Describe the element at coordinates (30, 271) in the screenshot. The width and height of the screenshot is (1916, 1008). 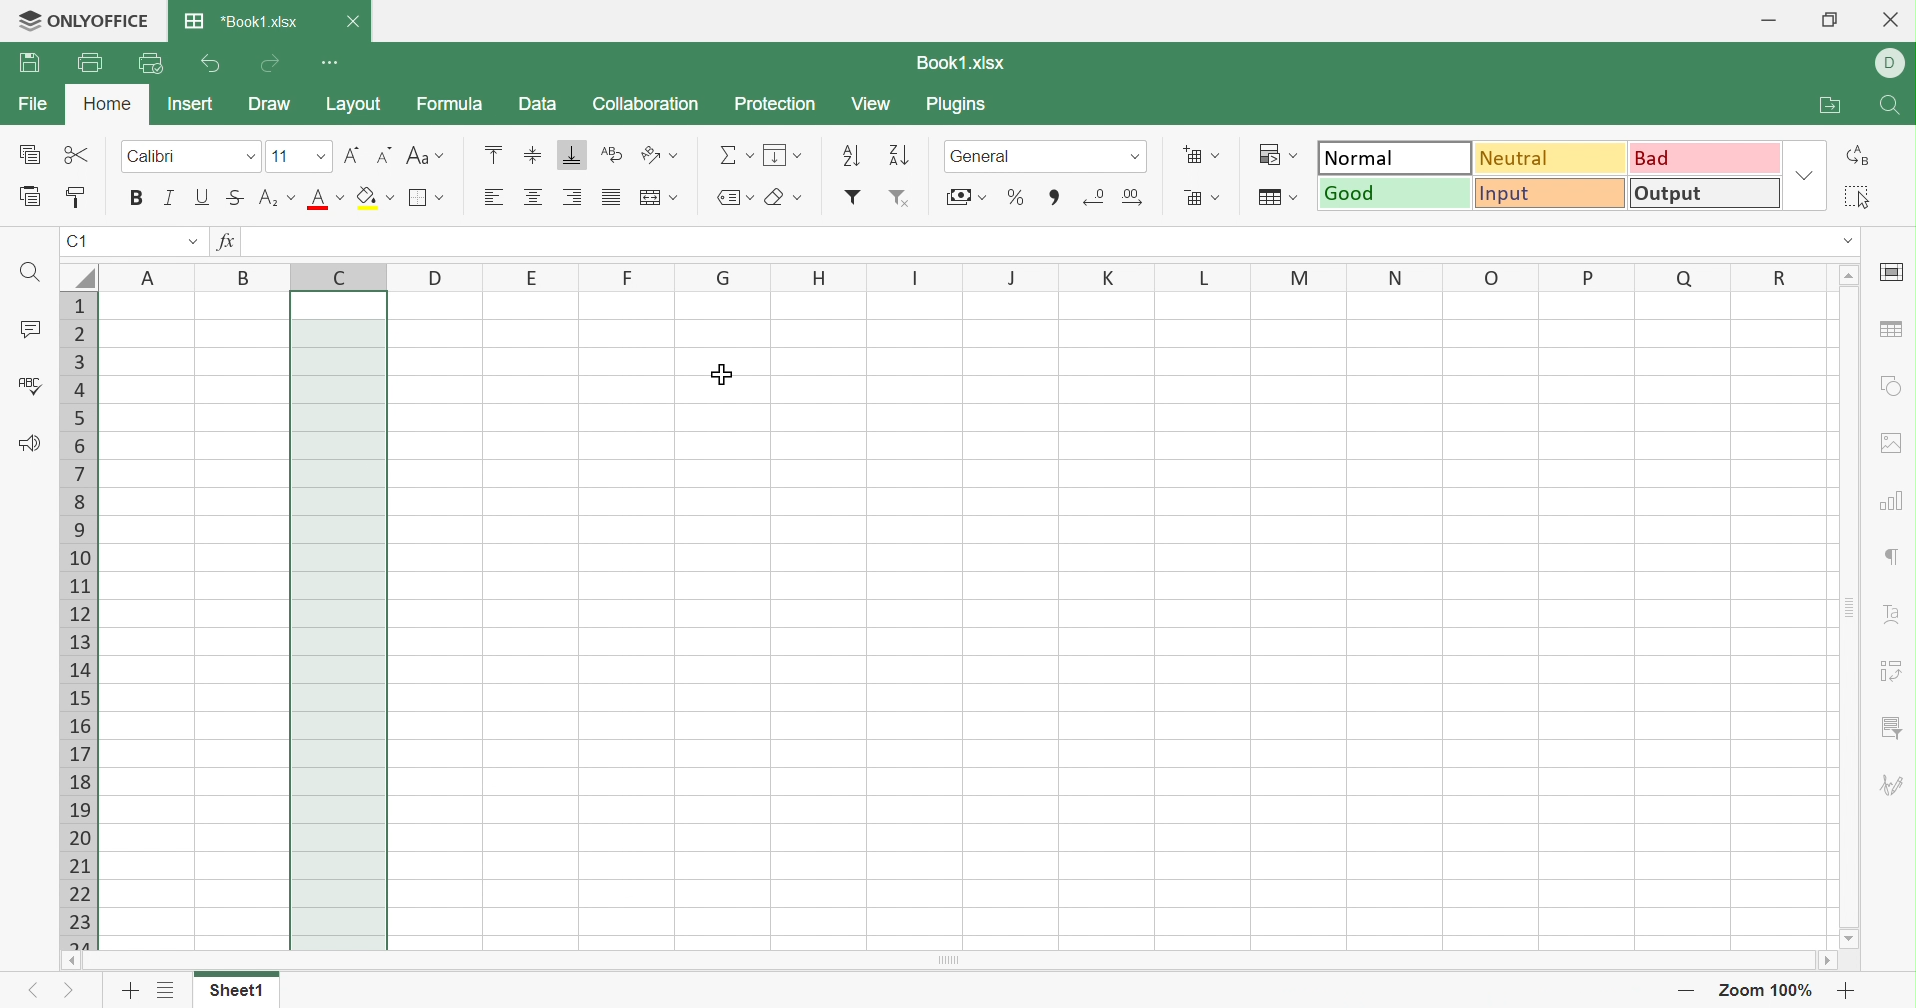
I see `Find` at that location.